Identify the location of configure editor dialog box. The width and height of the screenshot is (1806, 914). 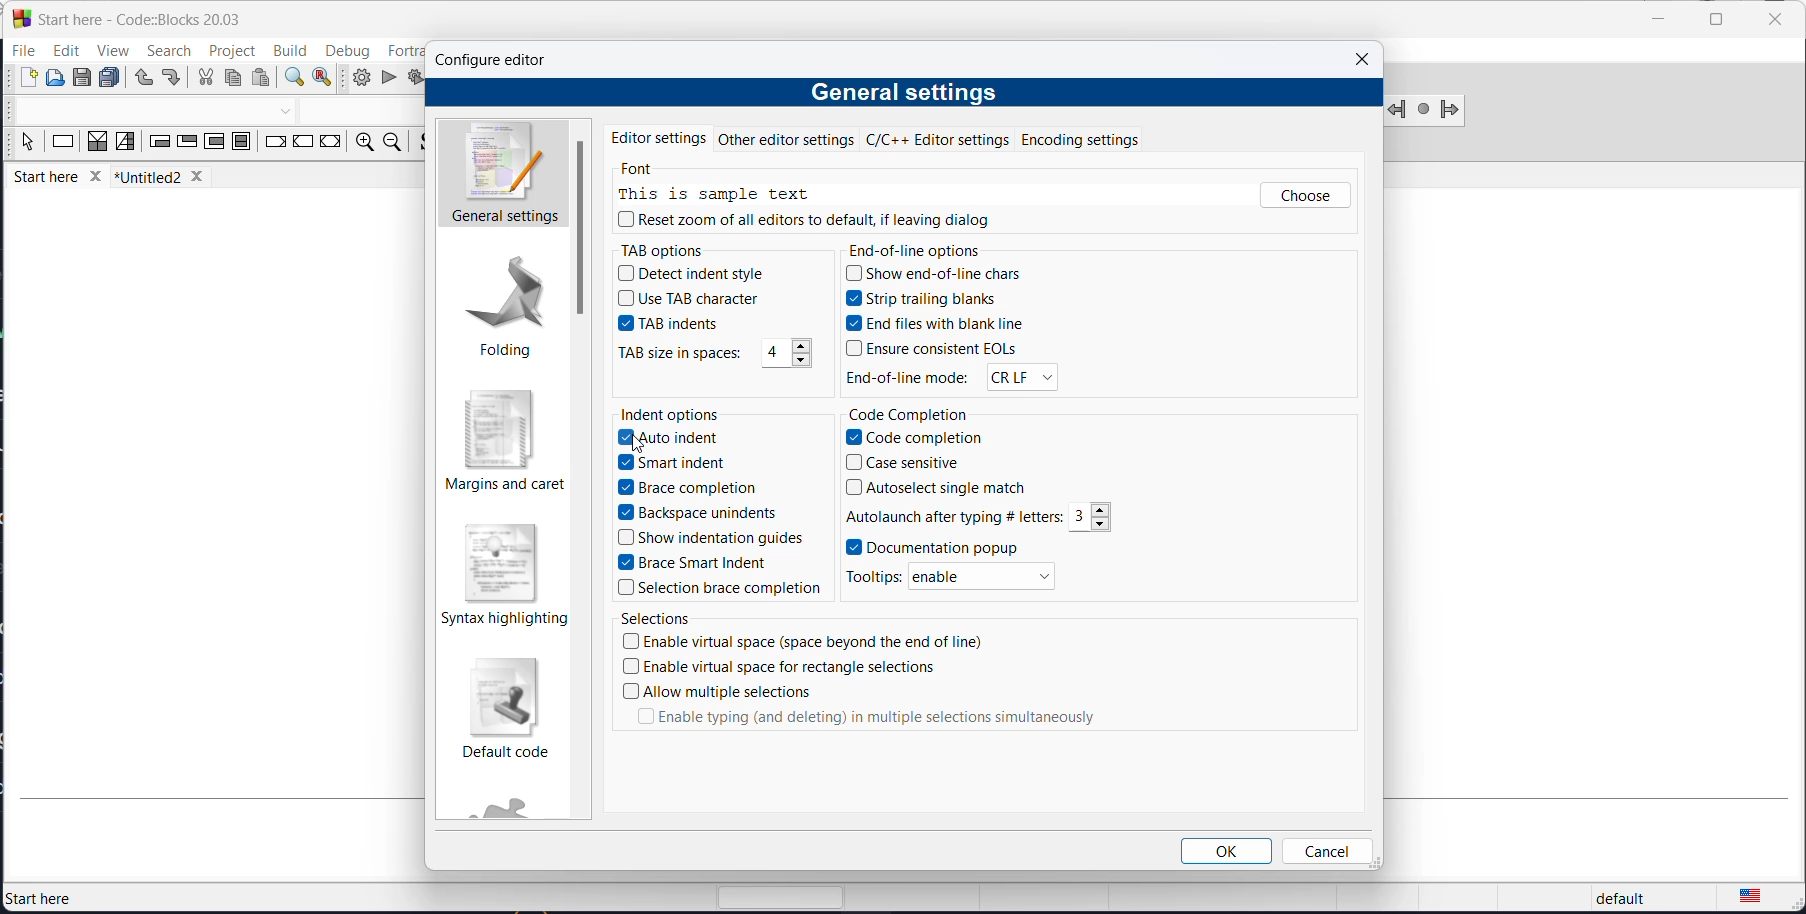
(502, 63).